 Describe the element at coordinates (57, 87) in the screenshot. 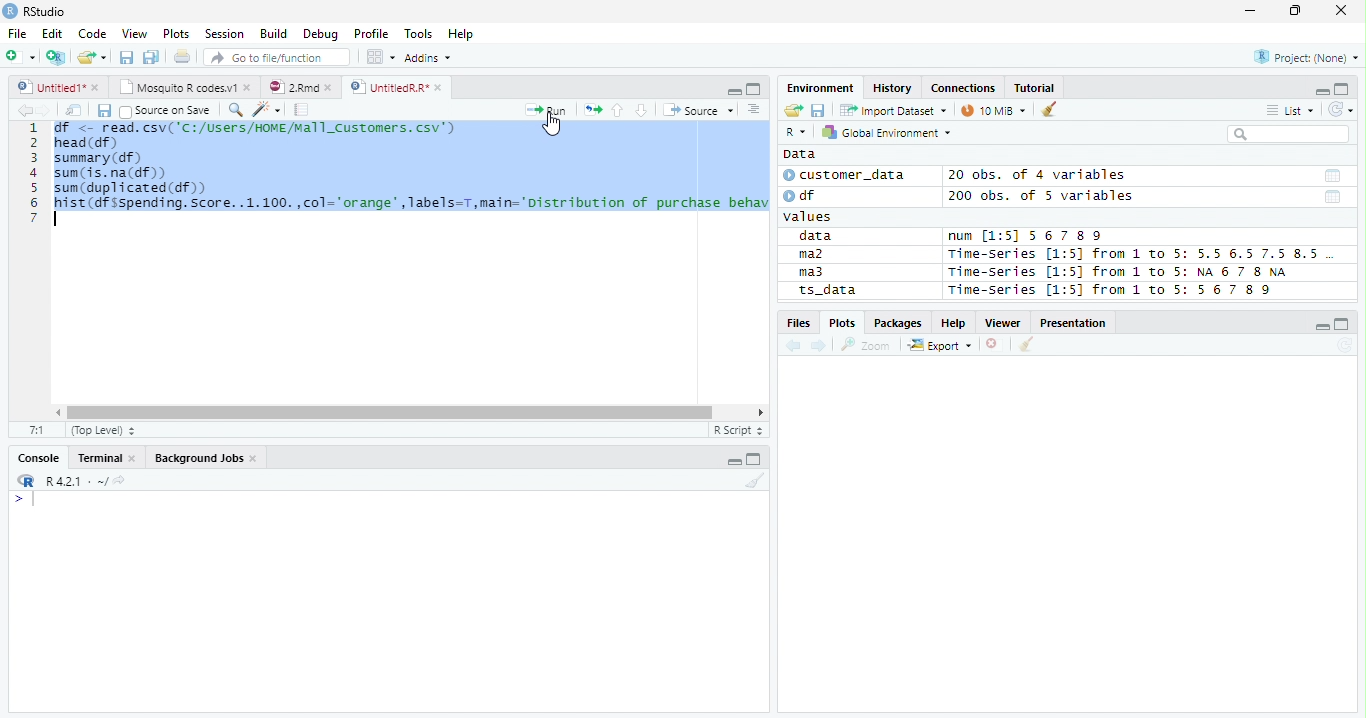

I see `Untitiled1` at that location.